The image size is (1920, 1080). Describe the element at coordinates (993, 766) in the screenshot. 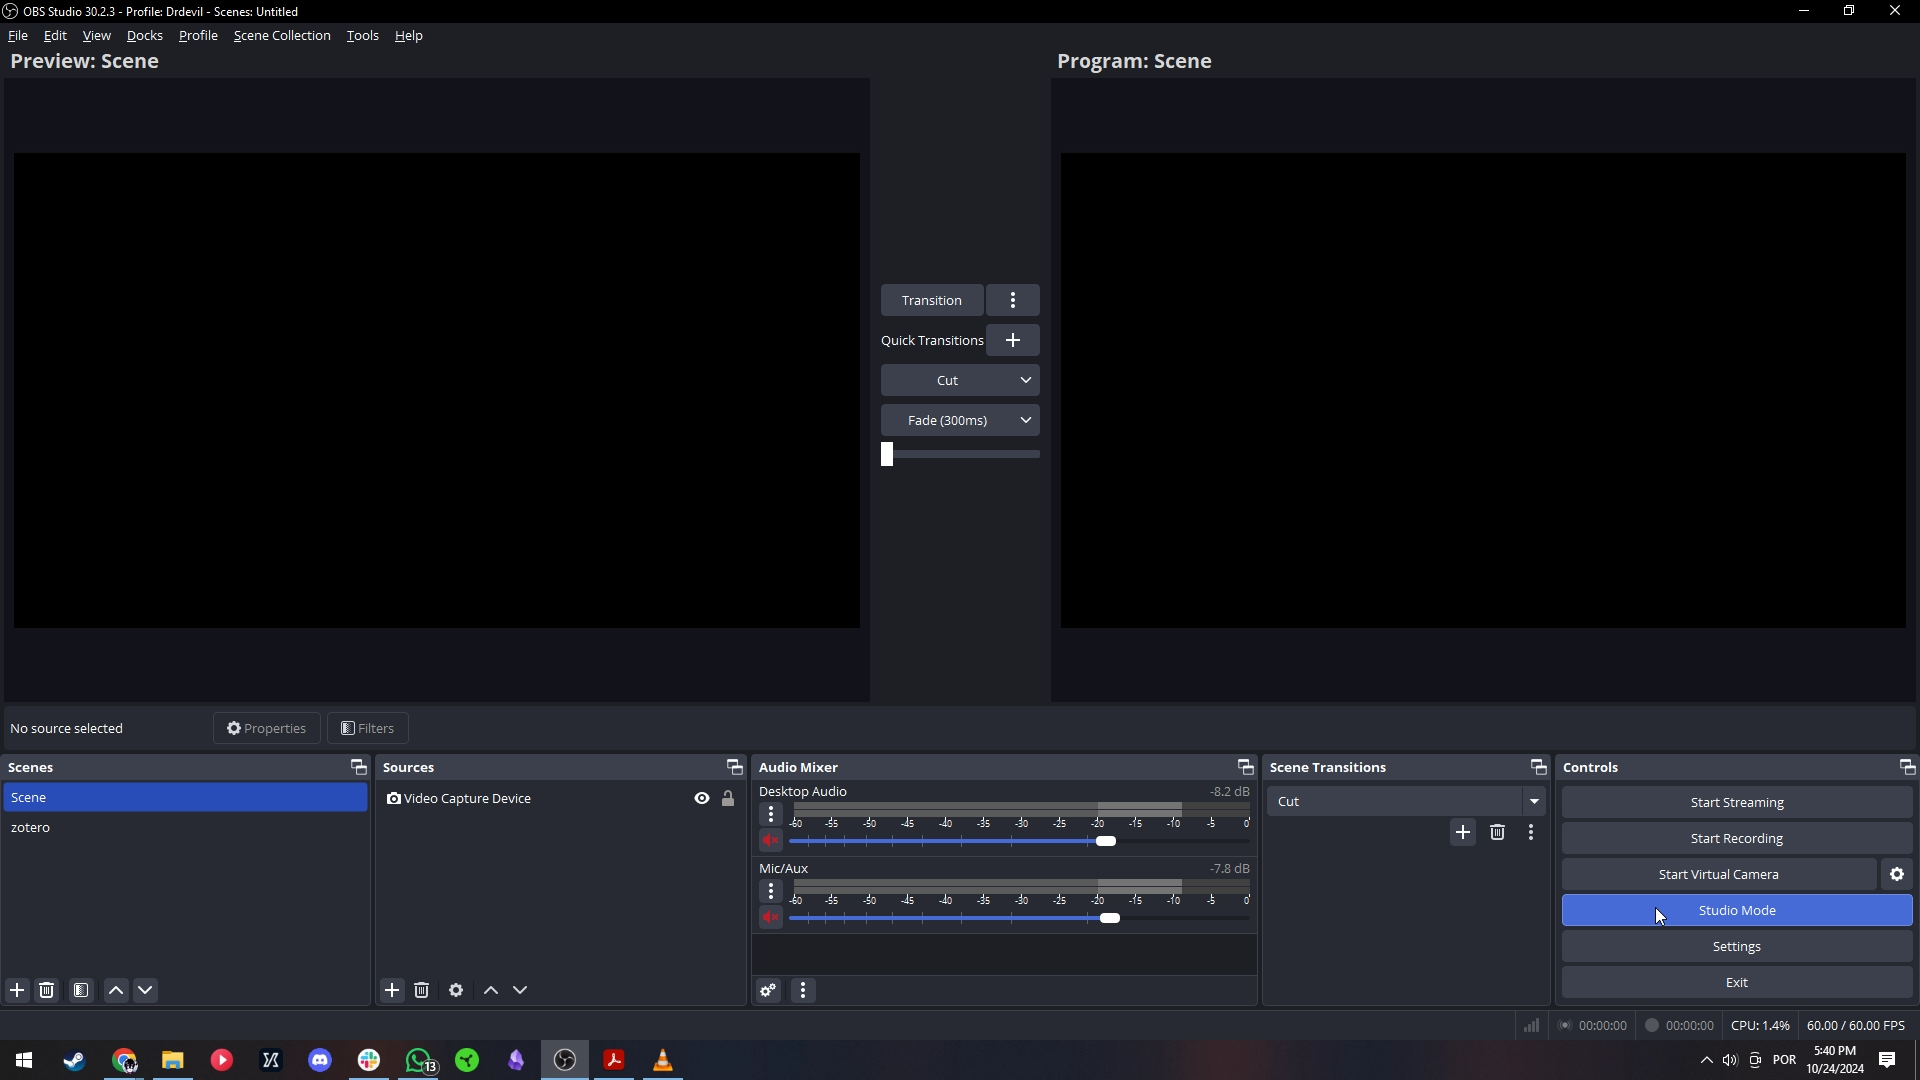

I see `Audio mixer header` at that location.